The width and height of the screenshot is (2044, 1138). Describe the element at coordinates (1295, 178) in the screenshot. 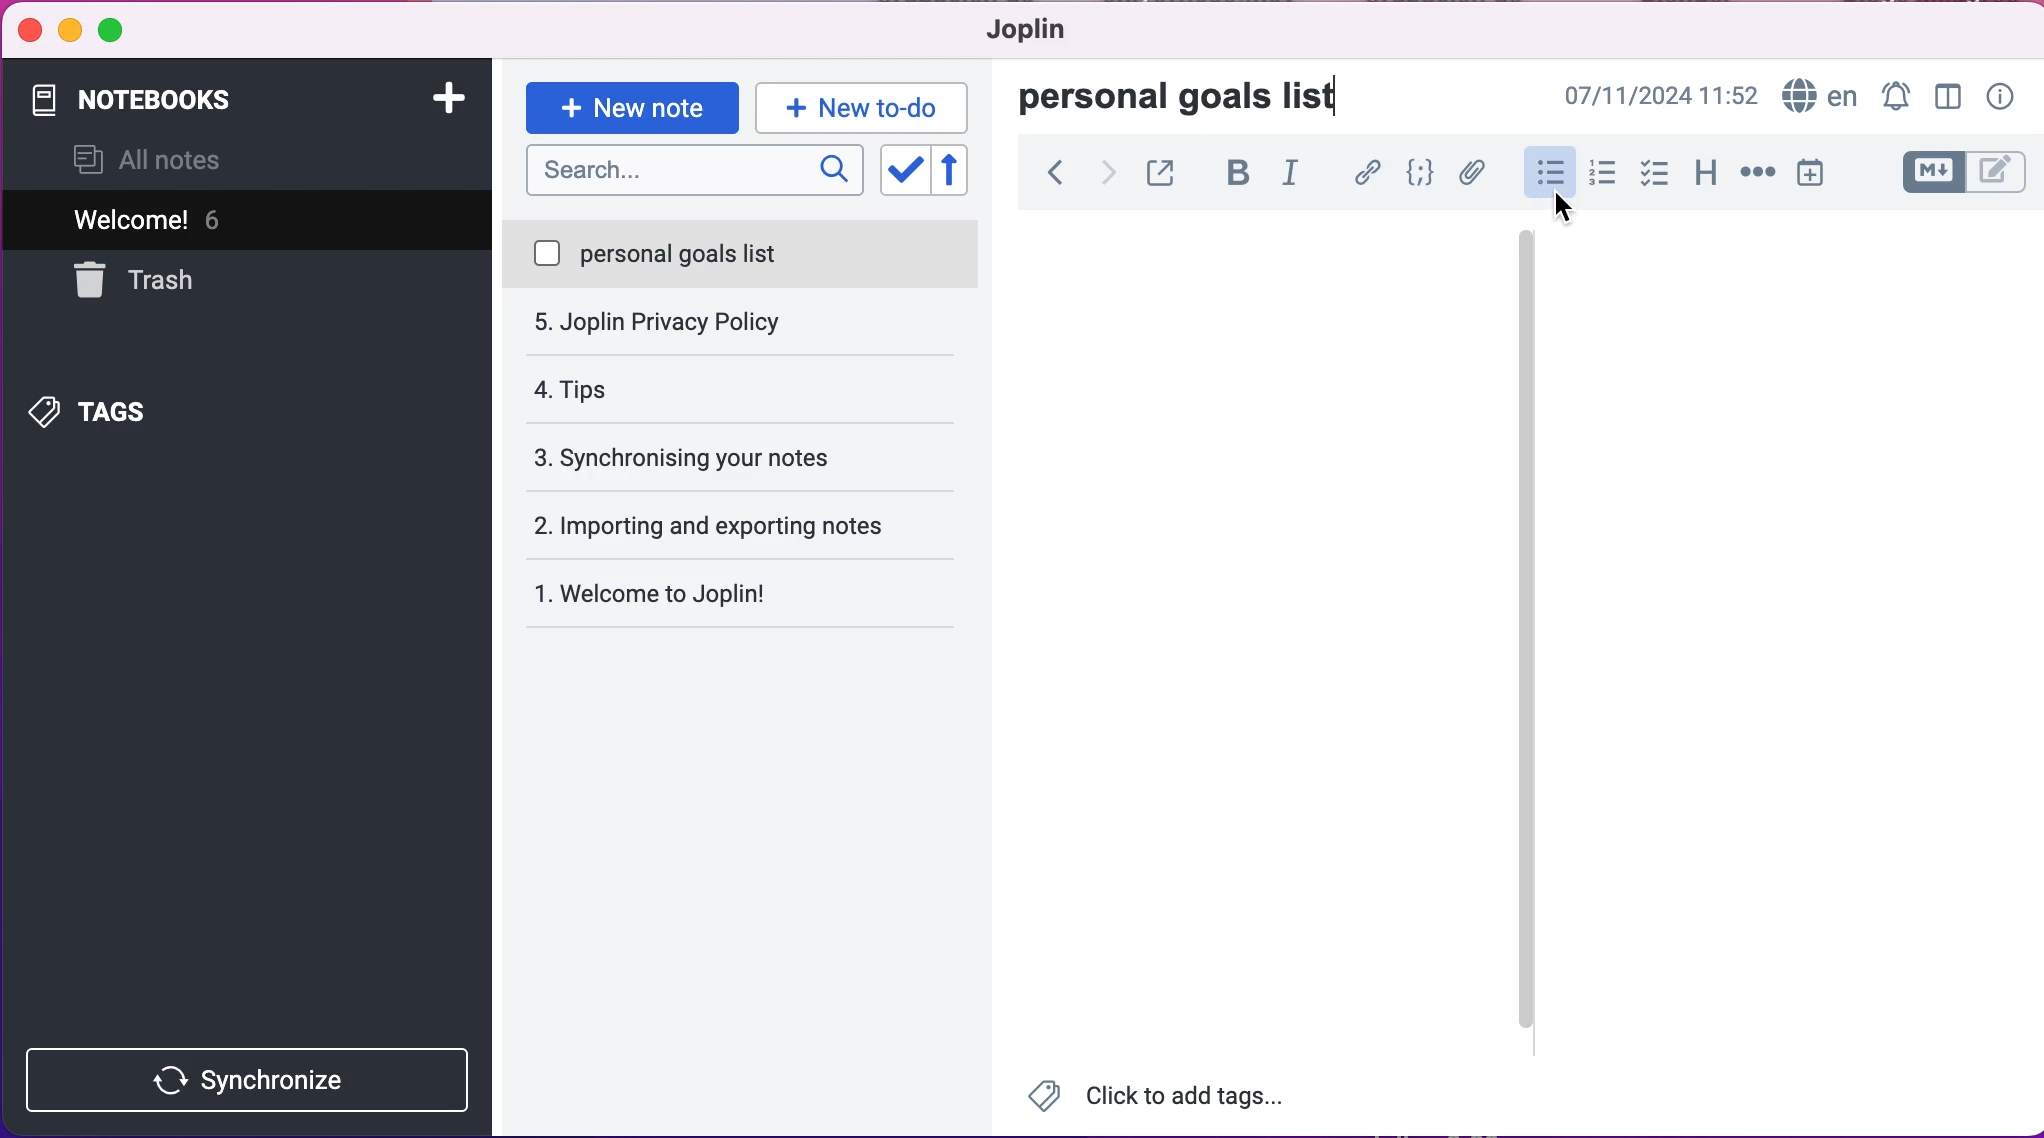

I see `italic` at that location.